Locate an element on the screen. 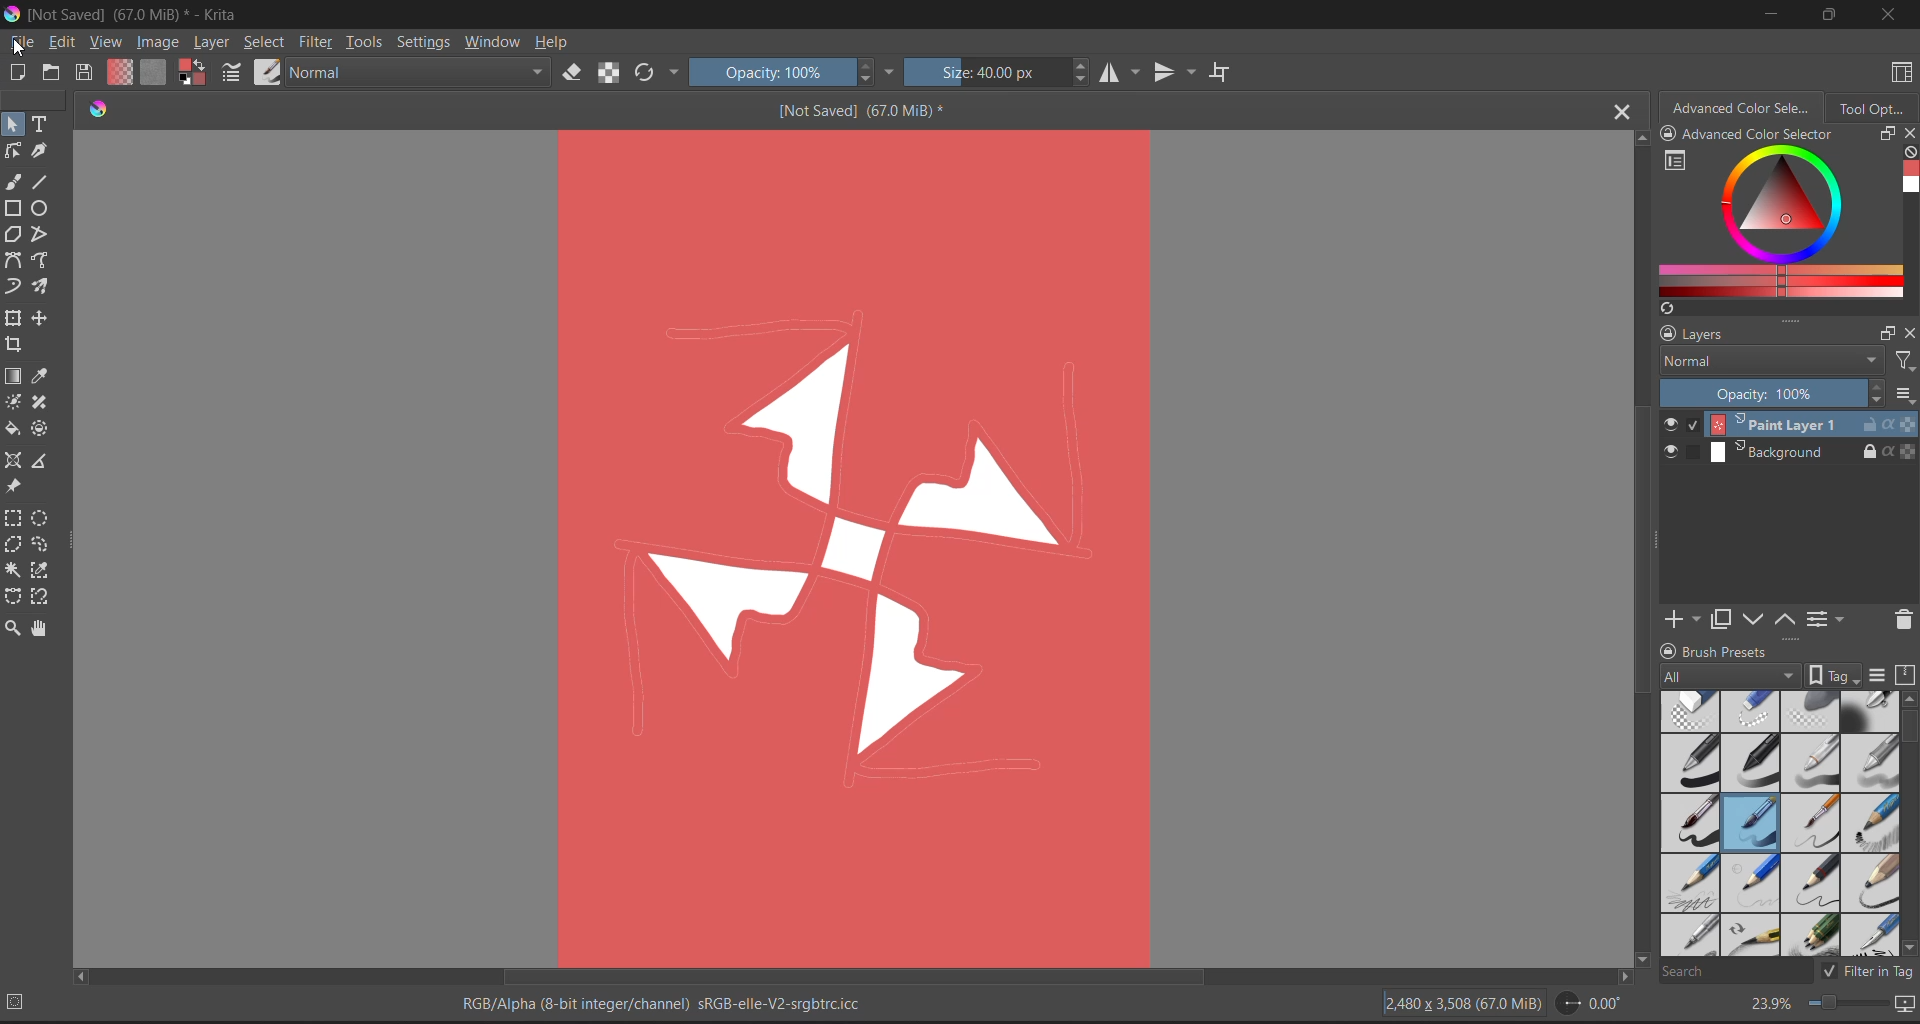  tools is located at coordinates (13, 233).